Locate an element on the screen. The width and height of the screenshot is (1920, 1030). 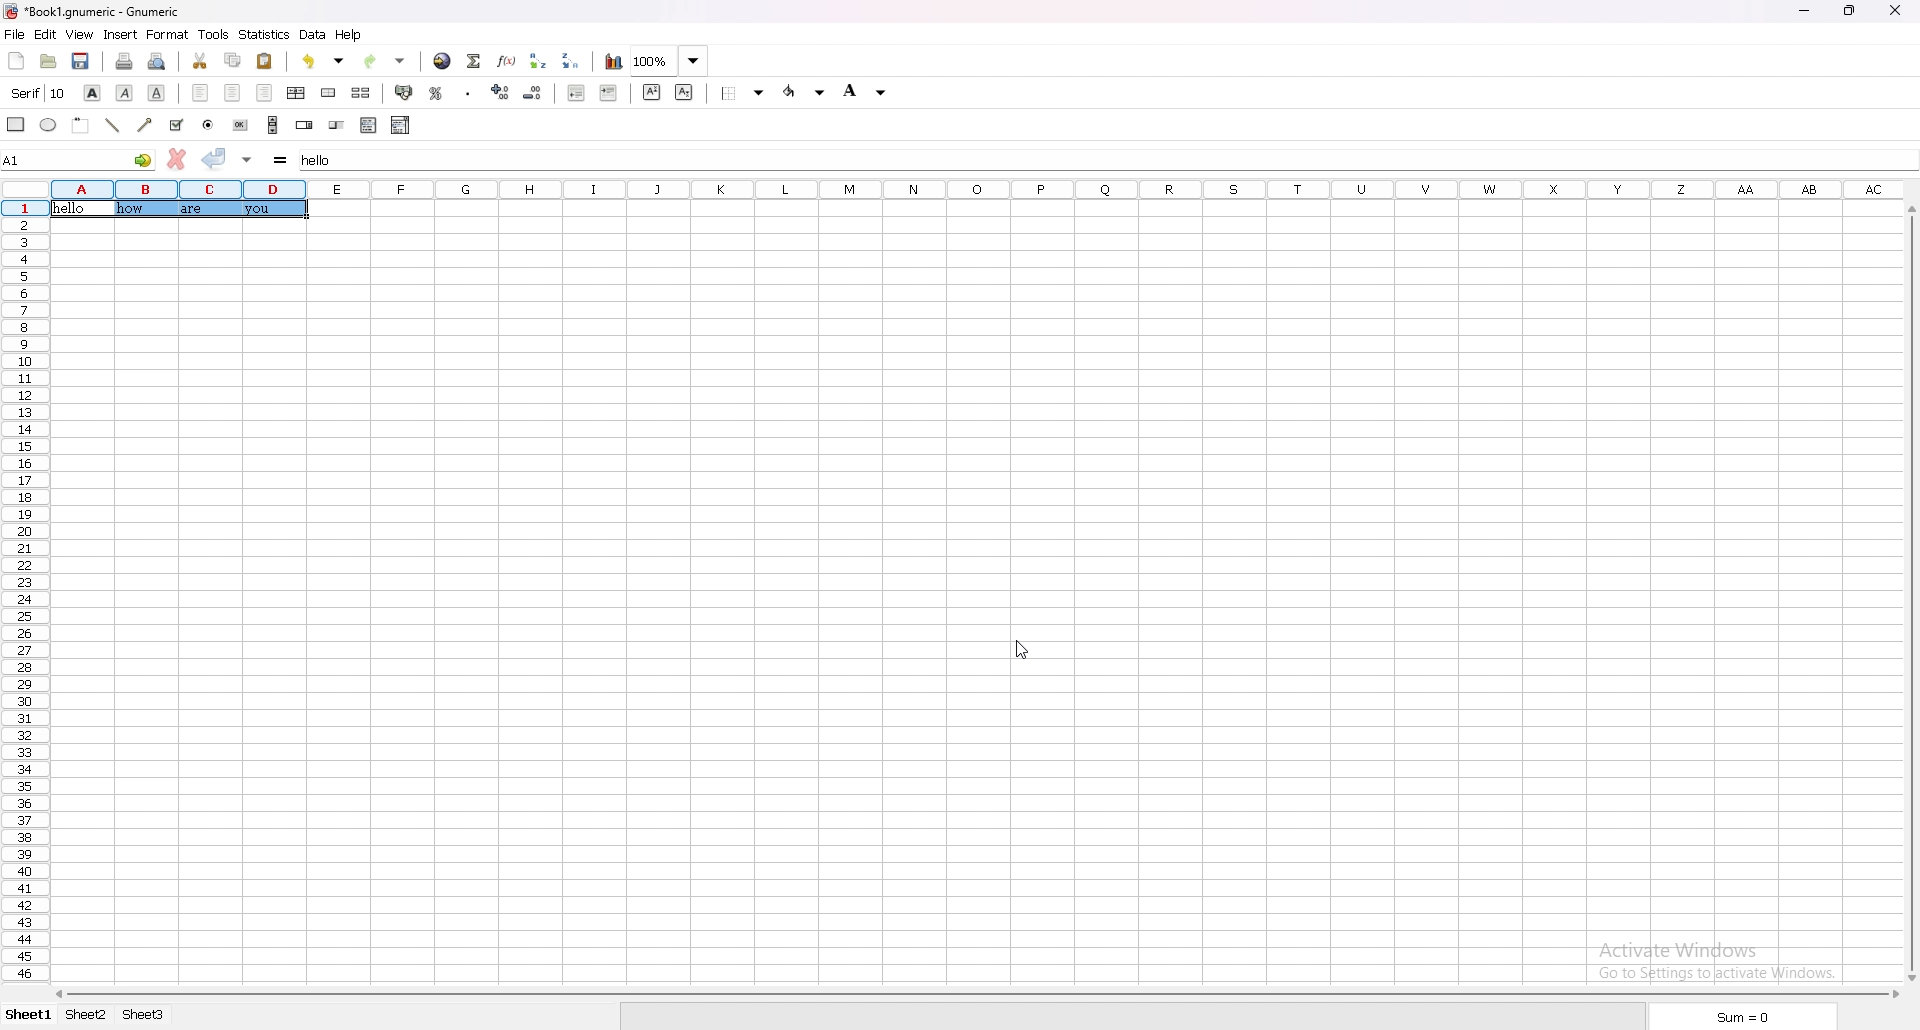
subscript is located at coordinates (685, 92).